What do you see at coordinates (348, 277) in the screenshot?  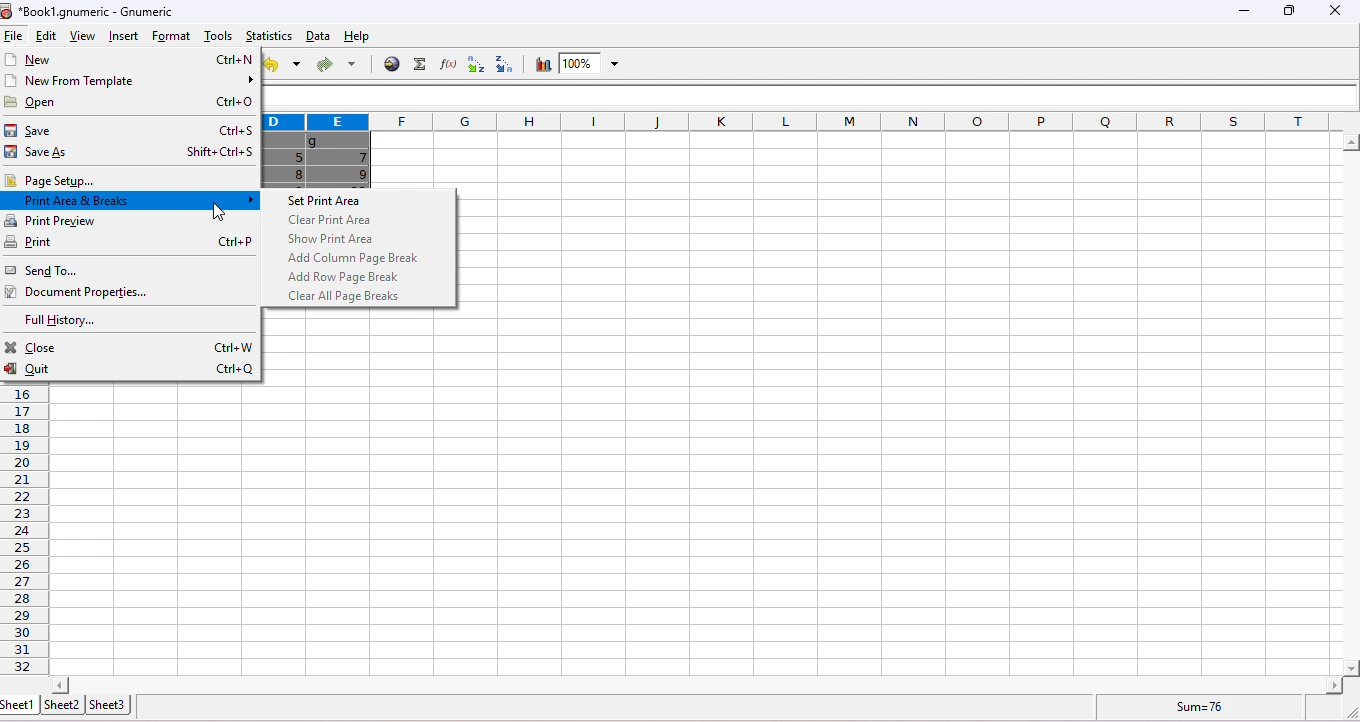 I see `add raw page break` at bounding box center [348, 277].